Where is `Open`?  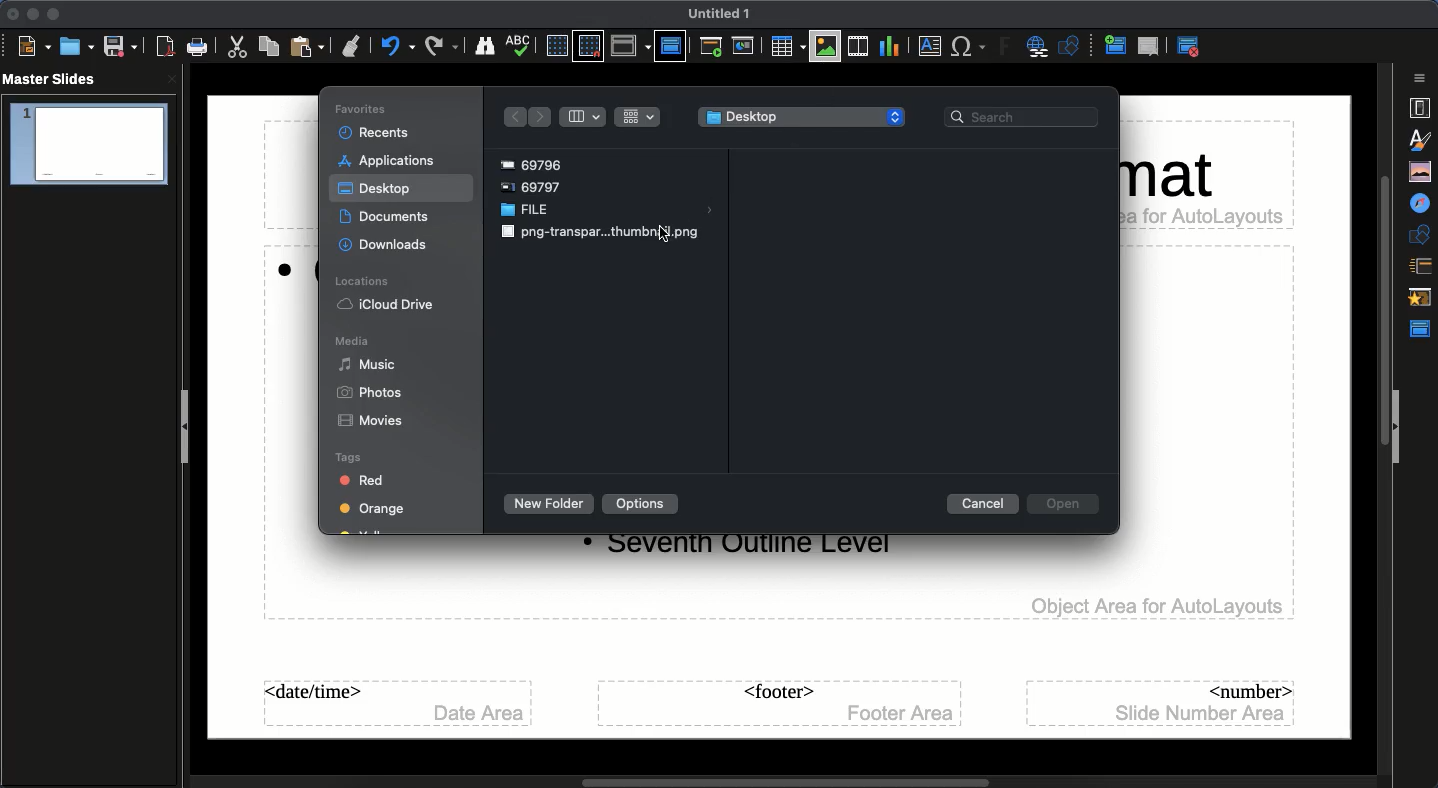
Open is located at coordinates (75, 46).